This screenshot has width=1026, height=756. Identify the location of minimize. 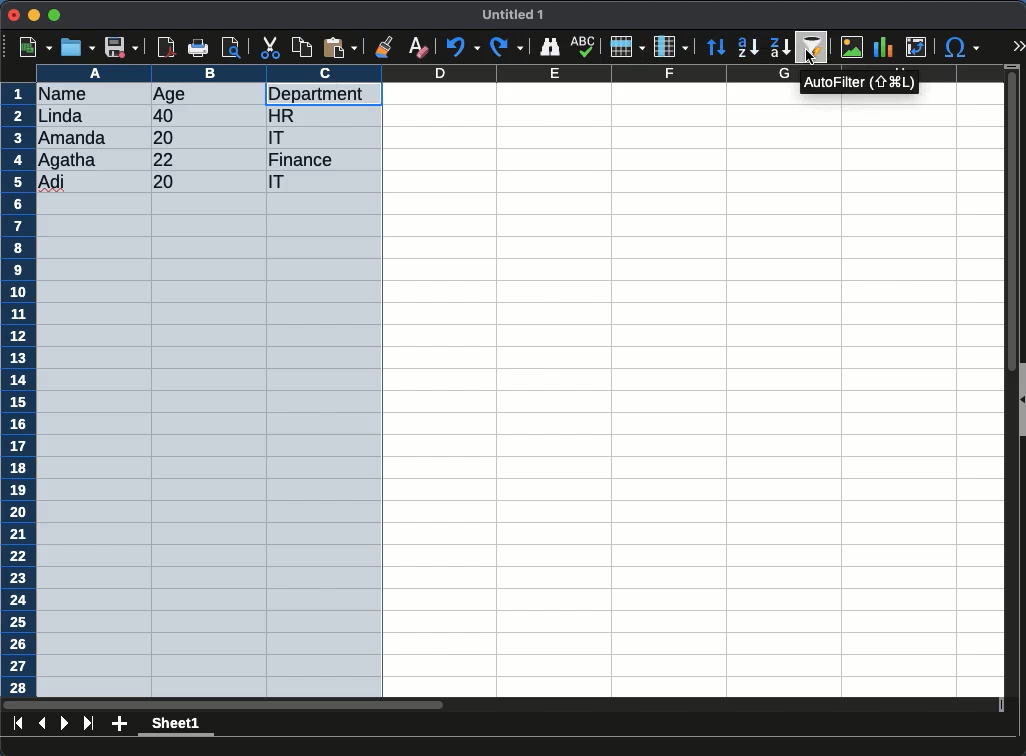
(35, 14).